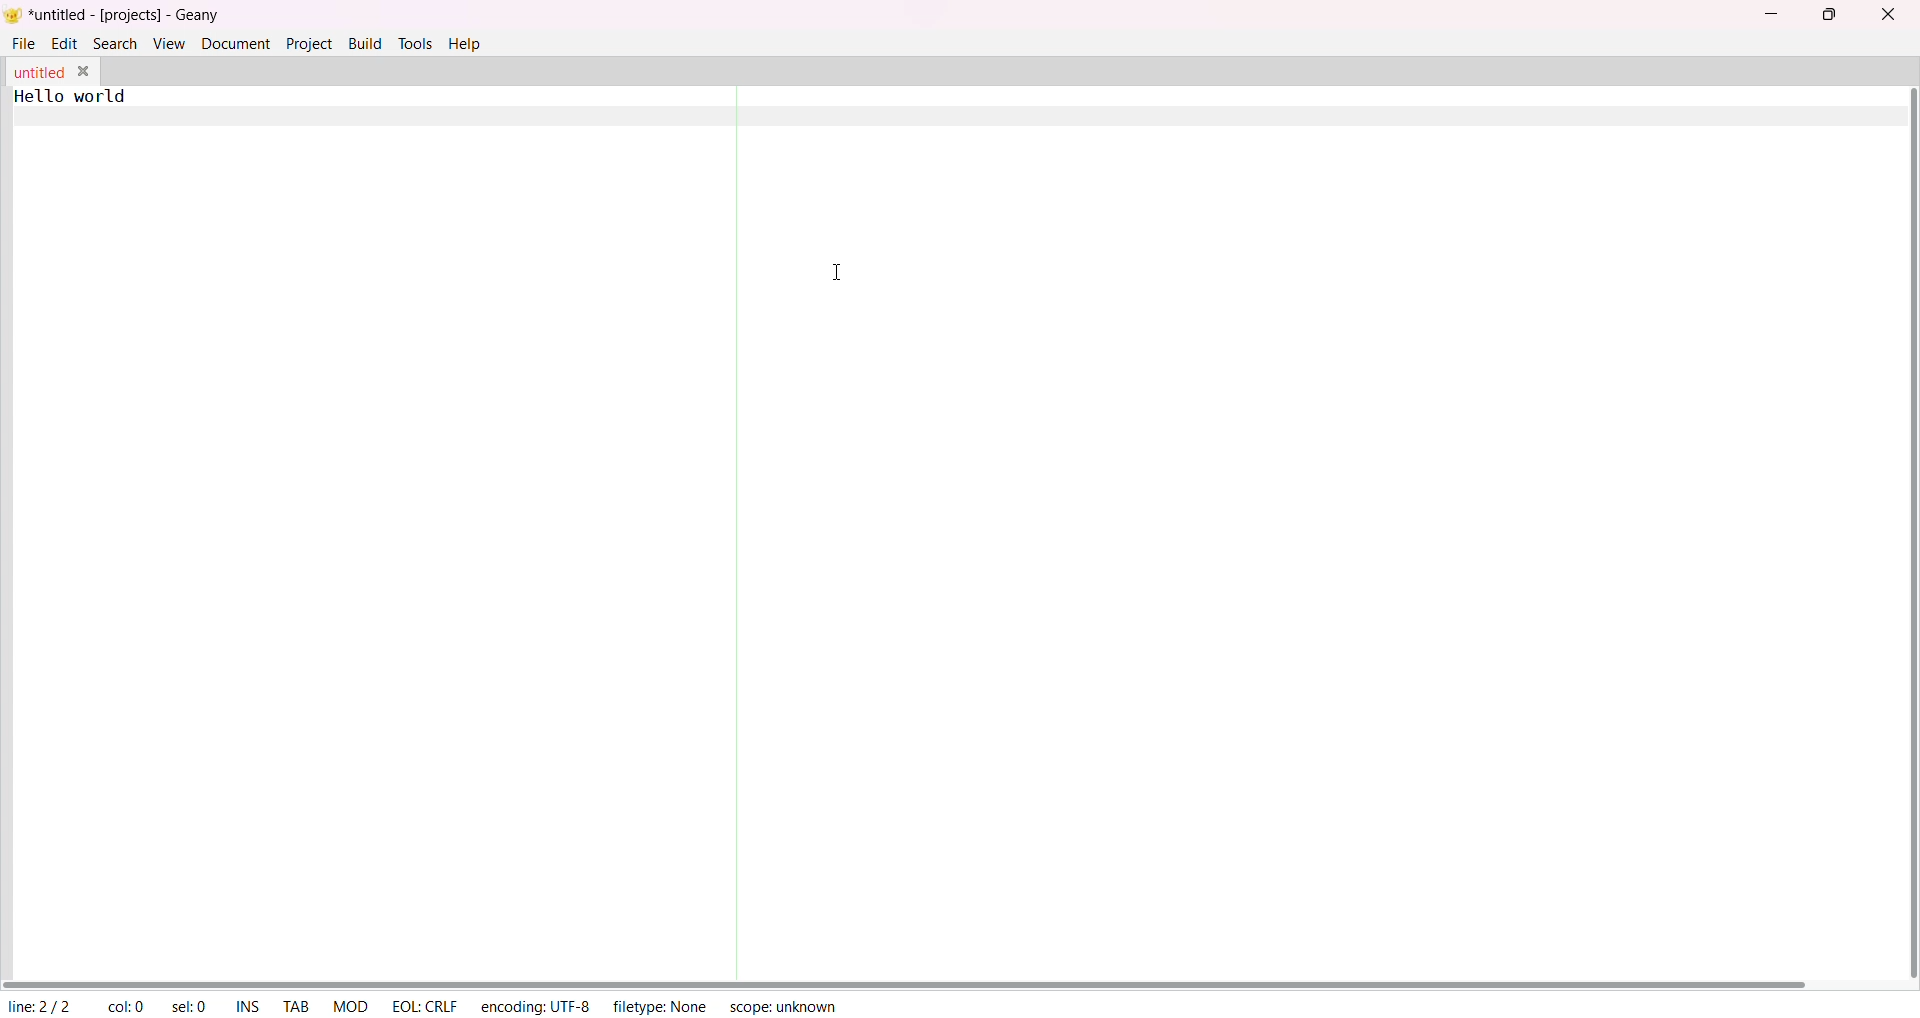 This screenshot has height=1018, width=1920. Describe the element at coordinates (309, 42) in the screenshot. I see `project` at that location.